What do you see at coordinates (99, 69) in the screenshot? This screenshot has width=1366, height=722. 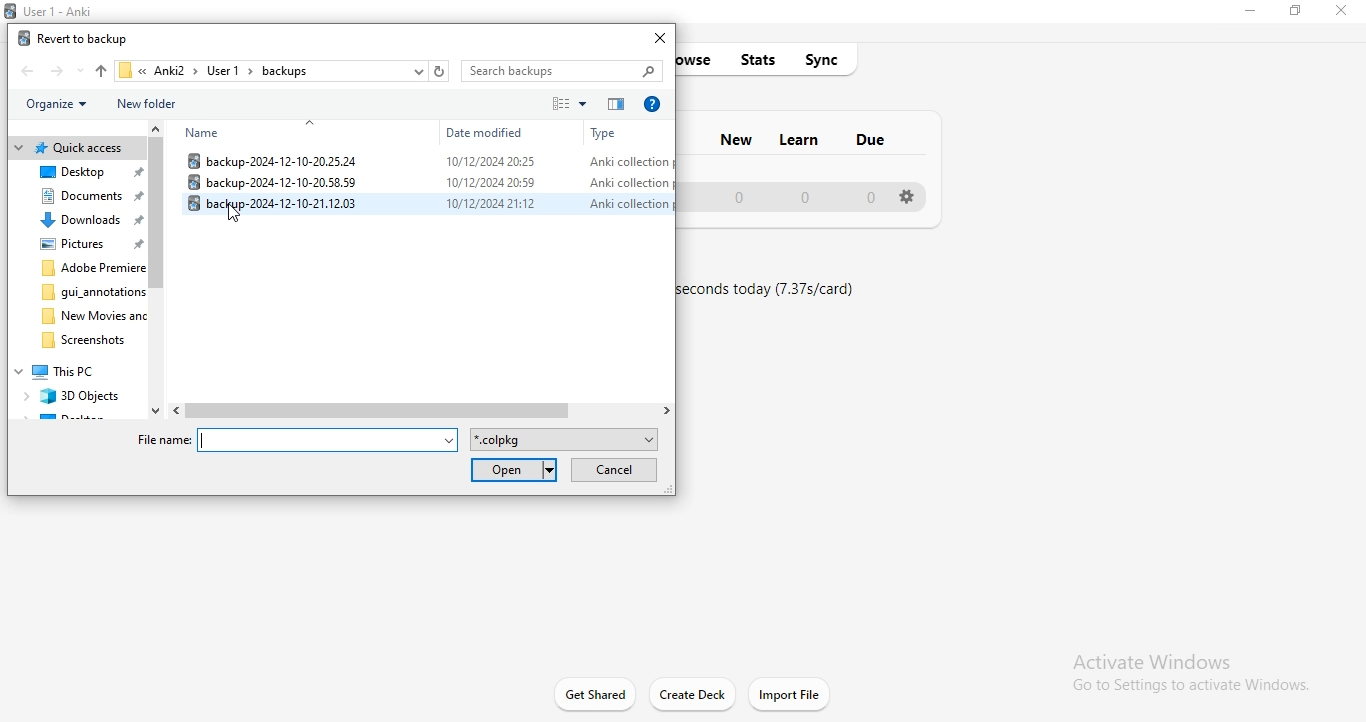 I see `file up` at bounding box center [99, 69].